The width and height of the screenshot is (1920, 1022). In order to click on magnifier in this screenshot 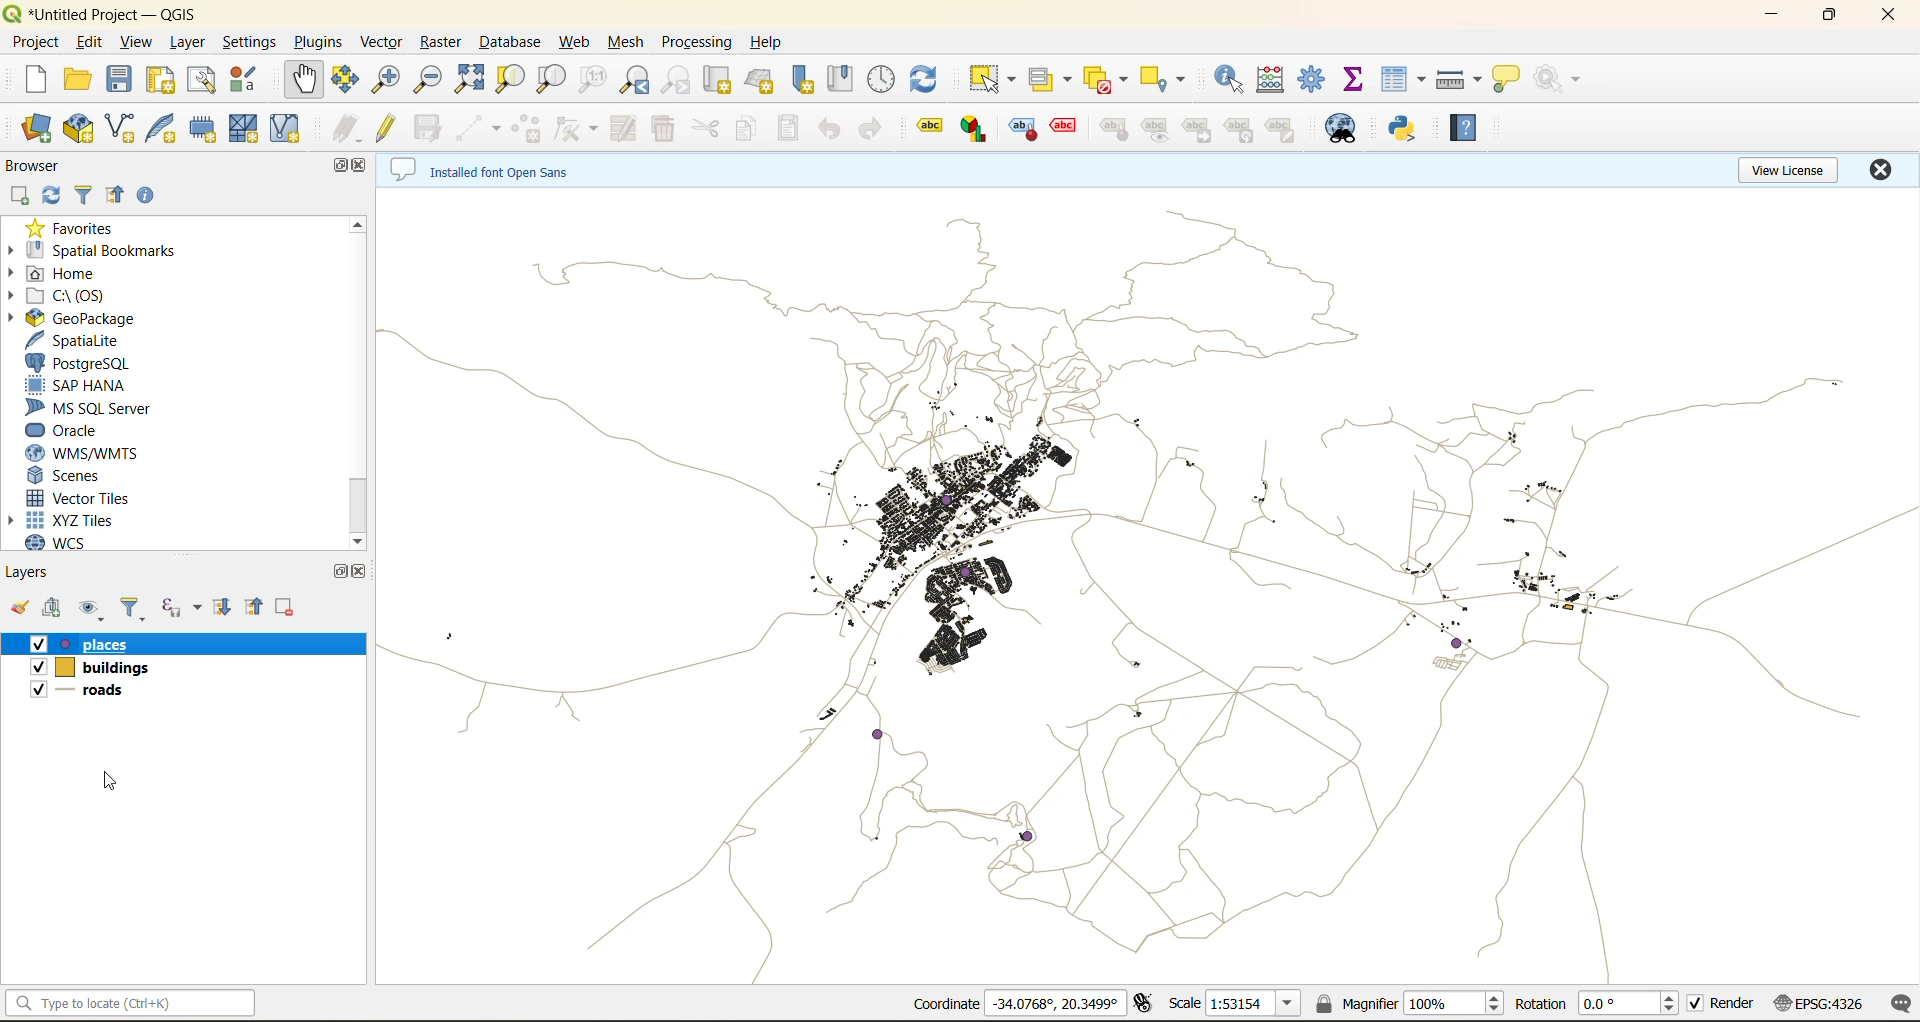, I will do `click(1355, 1003)`.